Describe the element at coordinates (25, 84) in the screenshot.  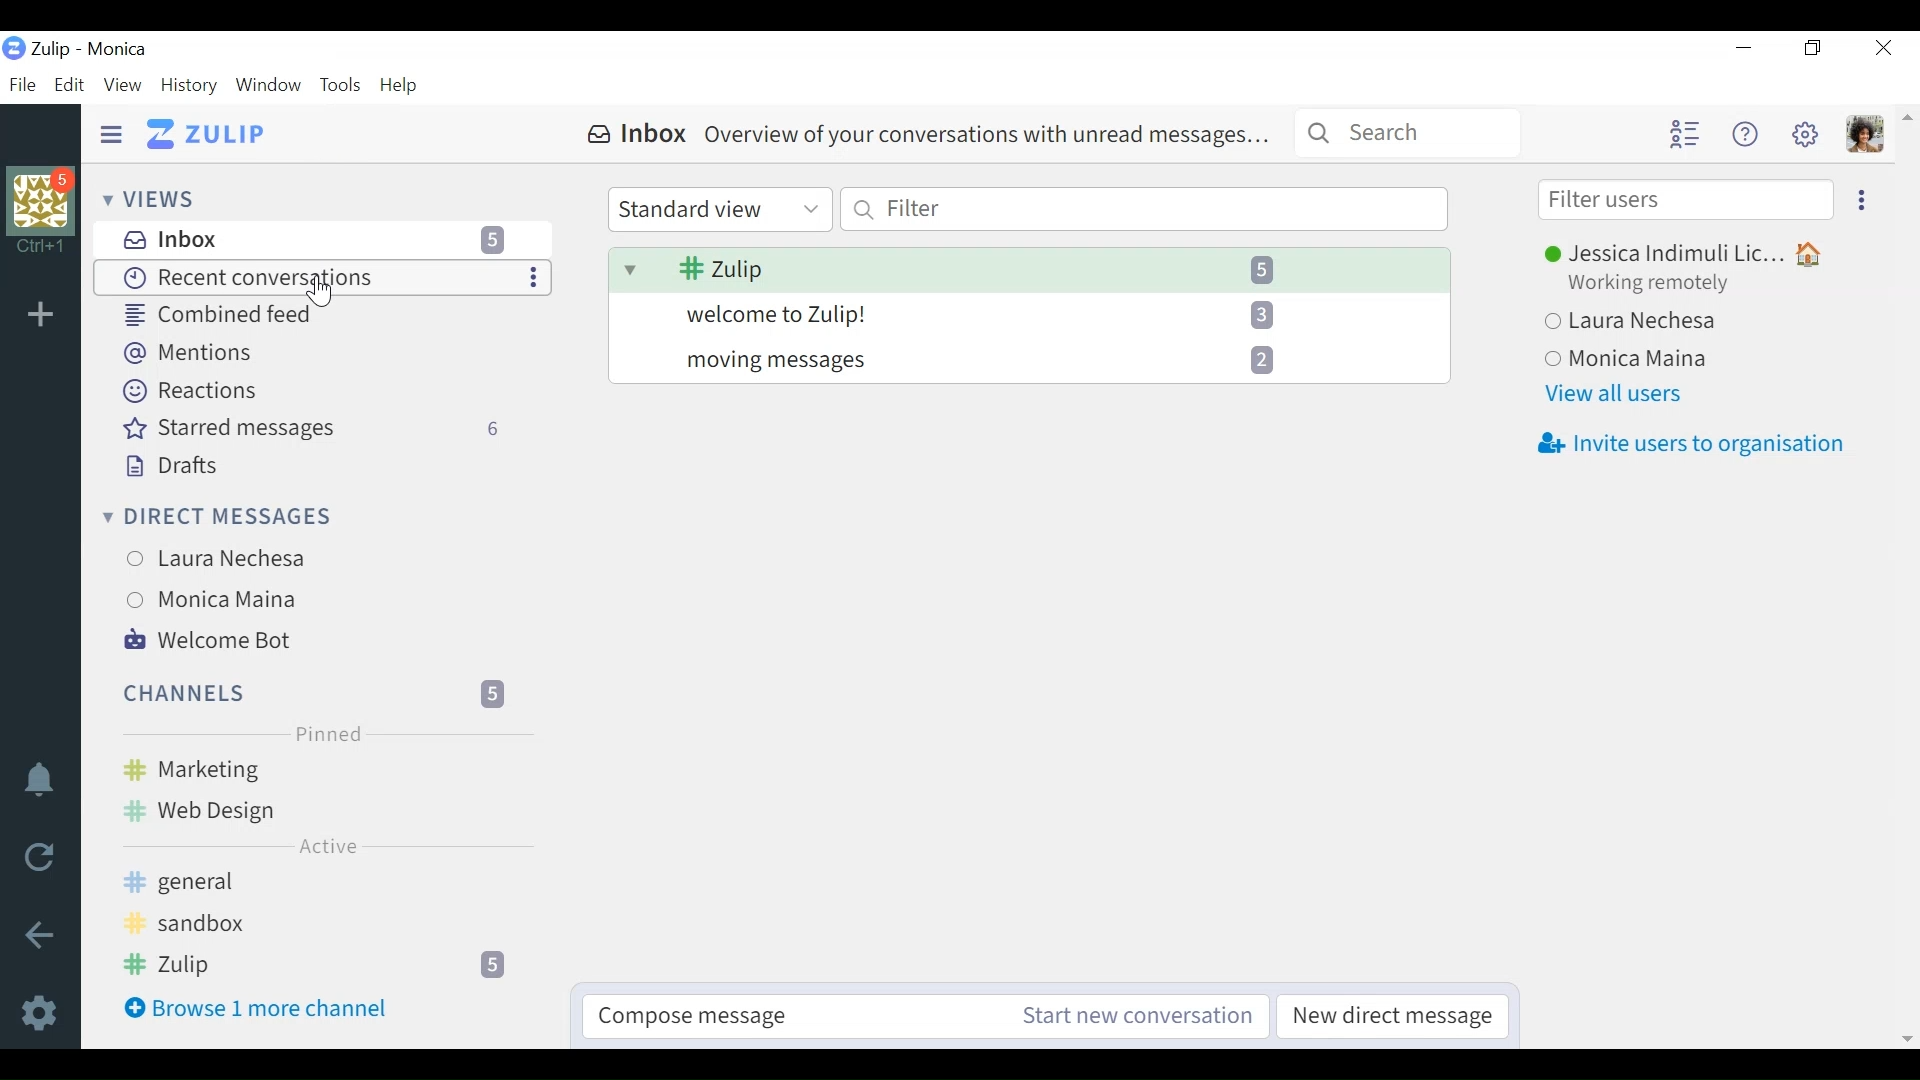
I see `File` at that location.